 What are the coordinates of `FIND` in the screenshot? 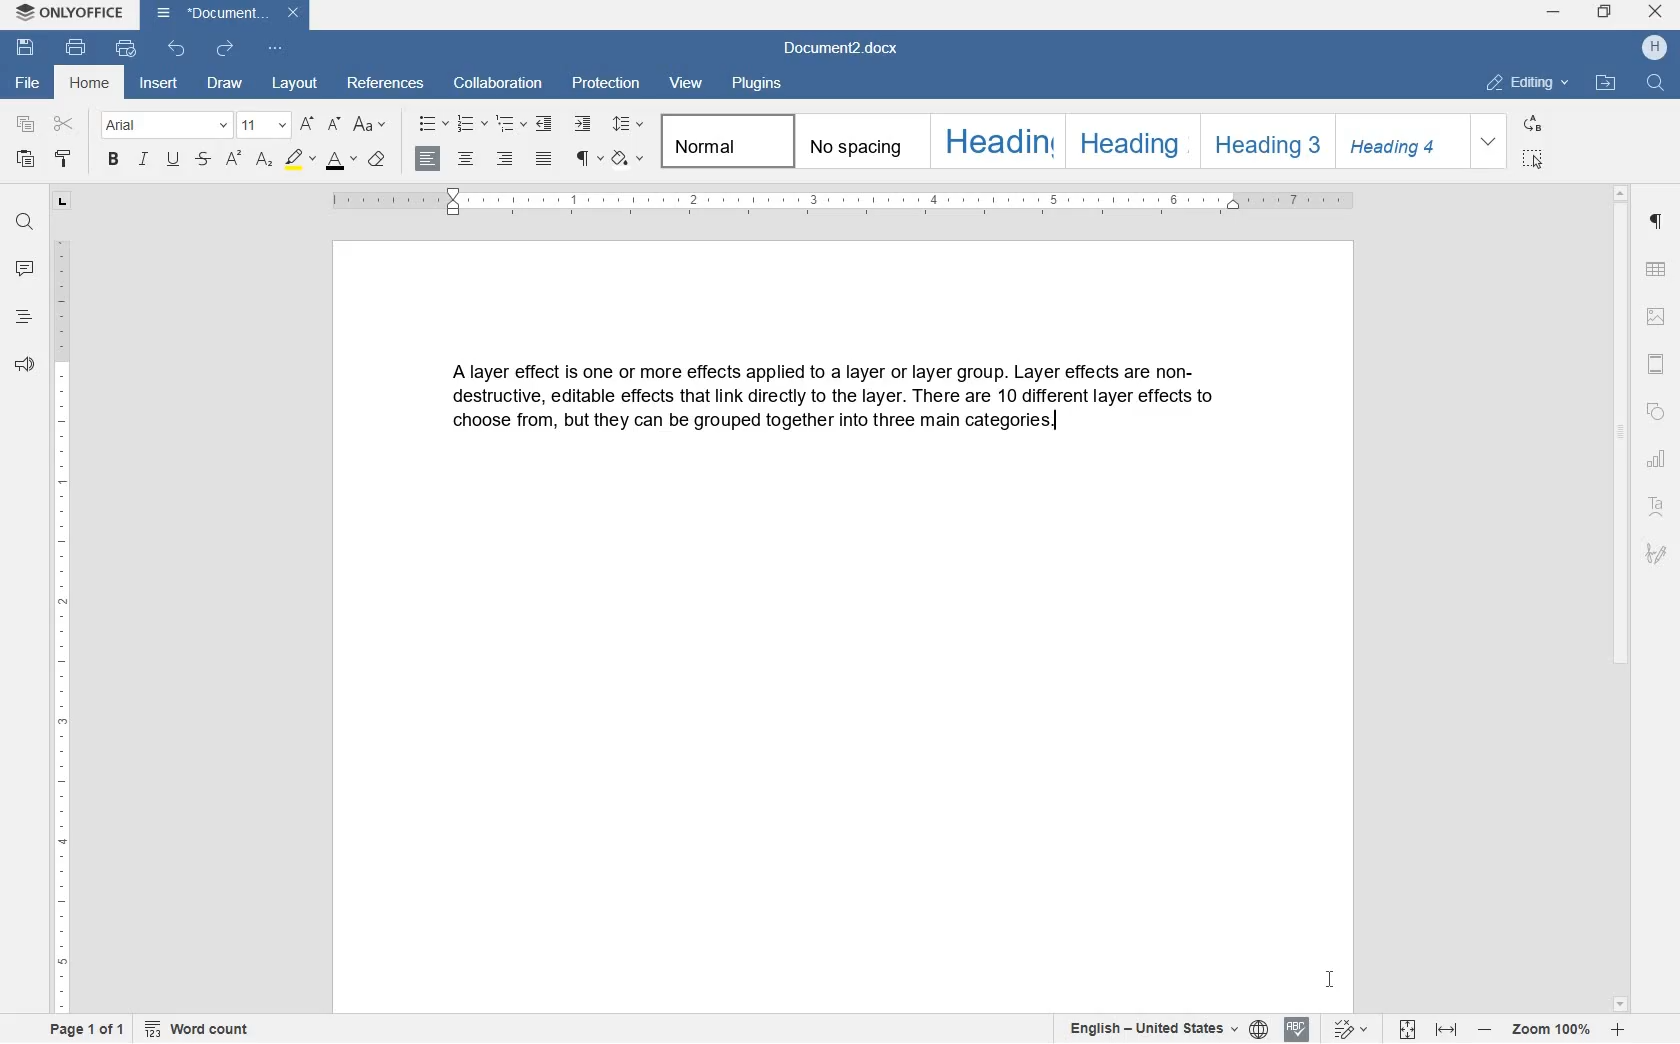 It's located at (23, 221).